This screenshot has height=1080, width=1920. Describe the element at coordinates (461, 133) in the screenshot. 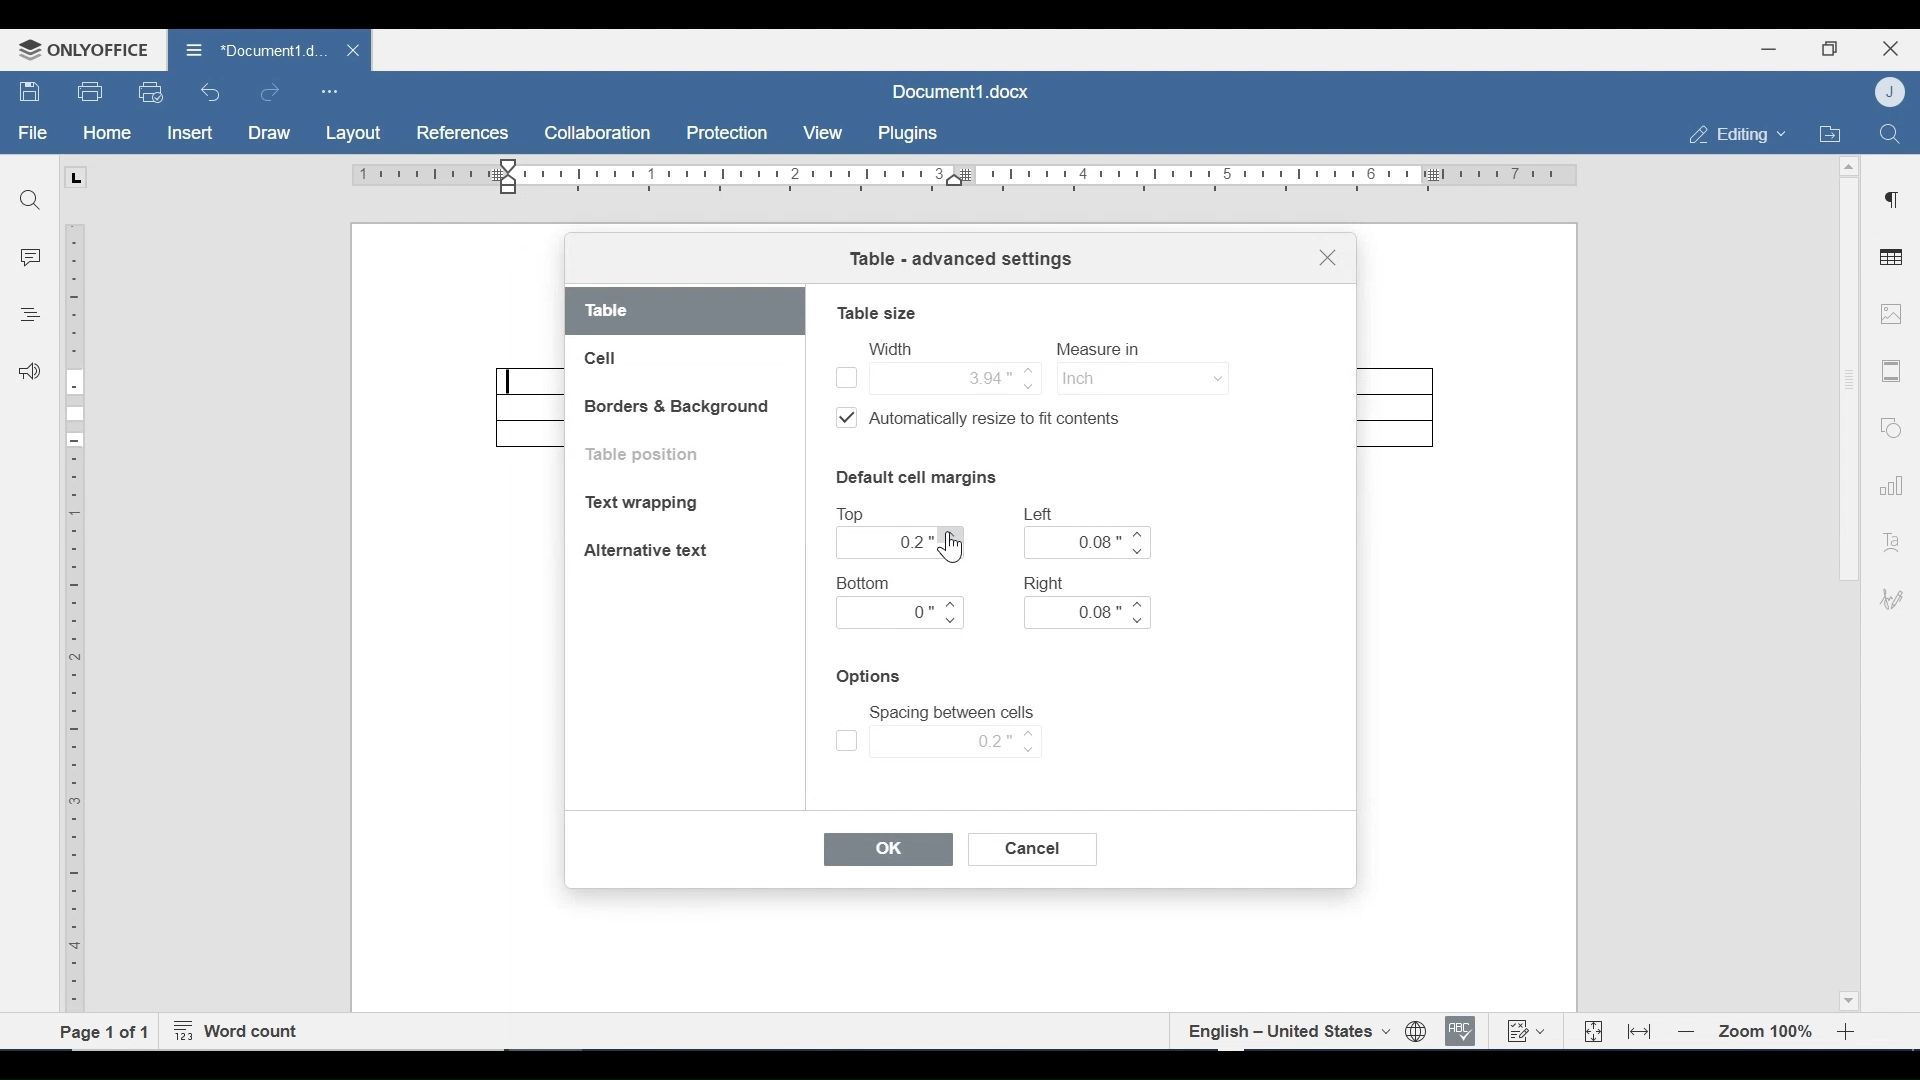

I see `References` at that location.